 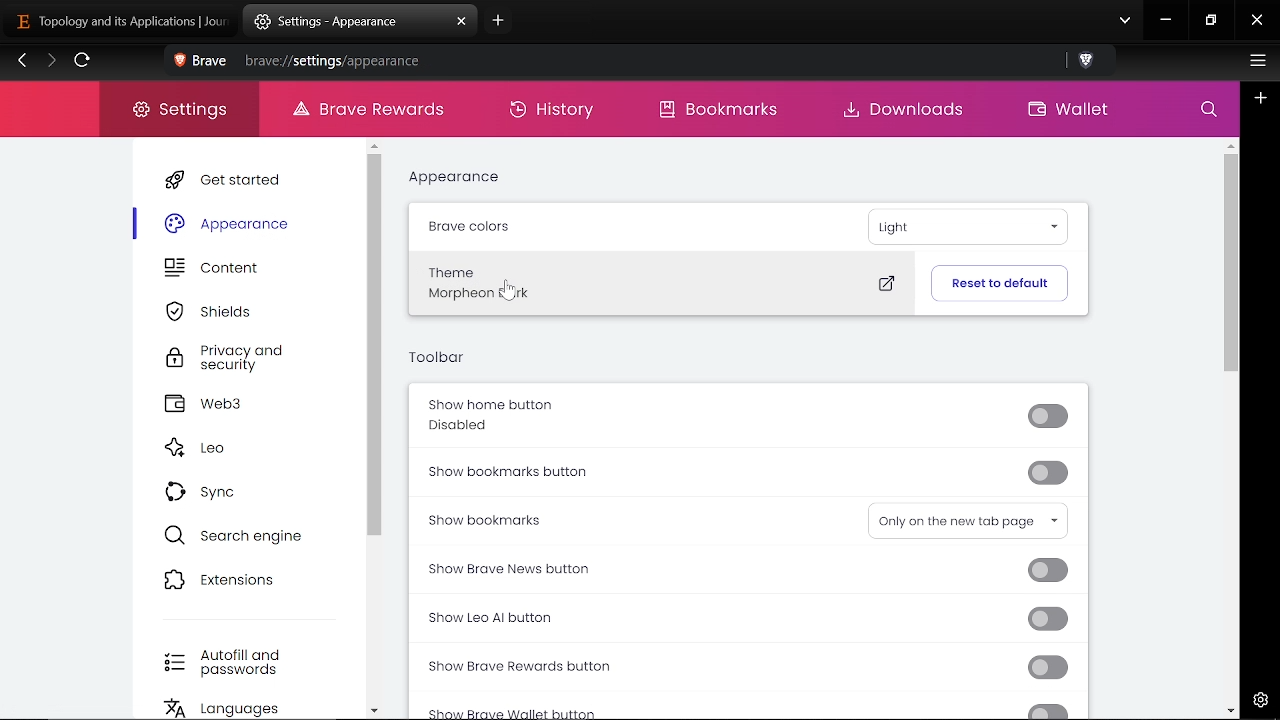 What do you see at coordinates (1257, 698) in the screenshot?
I see `Settings` at bounding box center [1257, 698].